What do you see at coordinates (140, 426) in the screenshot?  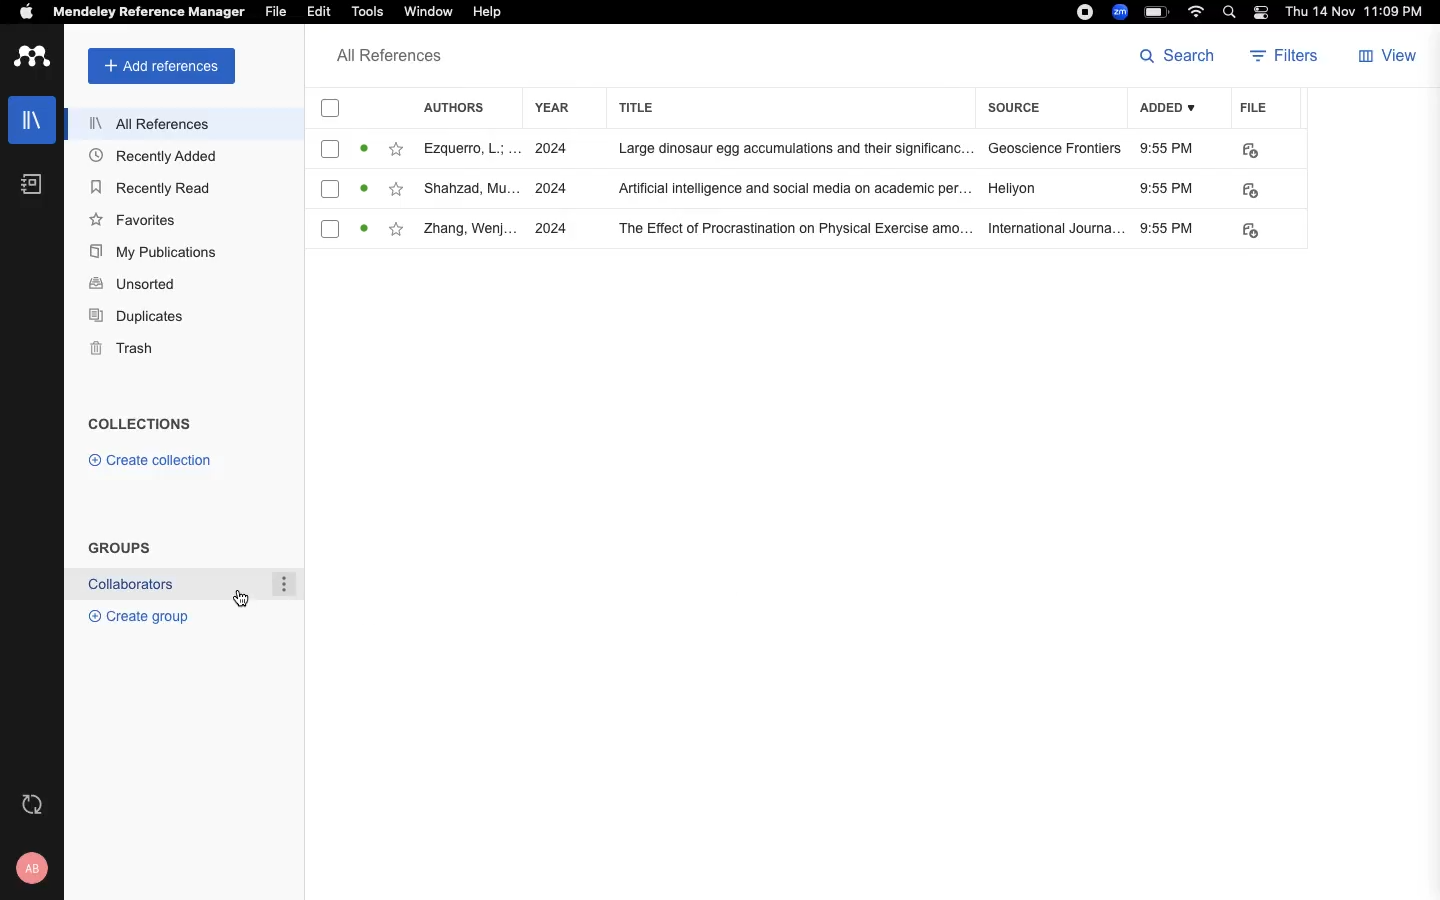 I see `COLLECTIONS` at bounding box center [140, 426].